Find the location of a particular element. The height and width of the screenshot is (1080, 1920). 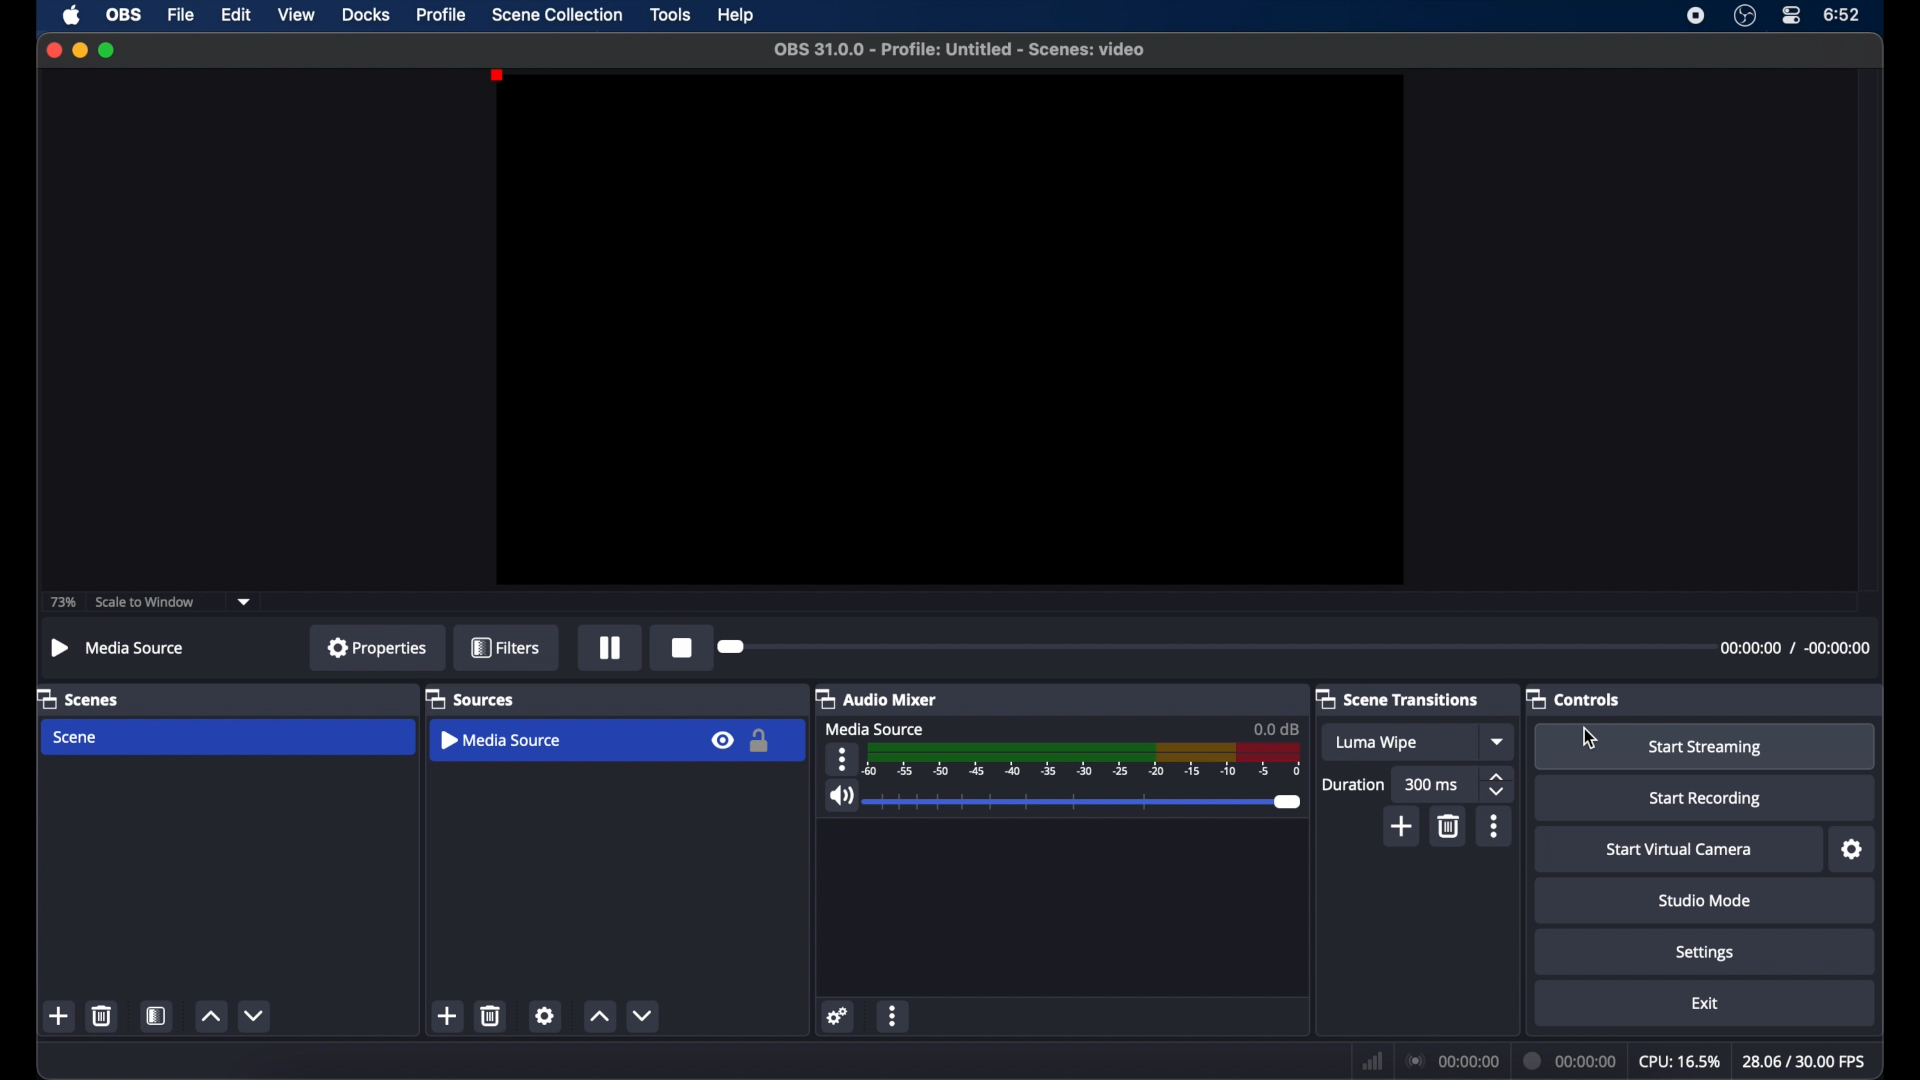

file is located at coordinates (181, 16).